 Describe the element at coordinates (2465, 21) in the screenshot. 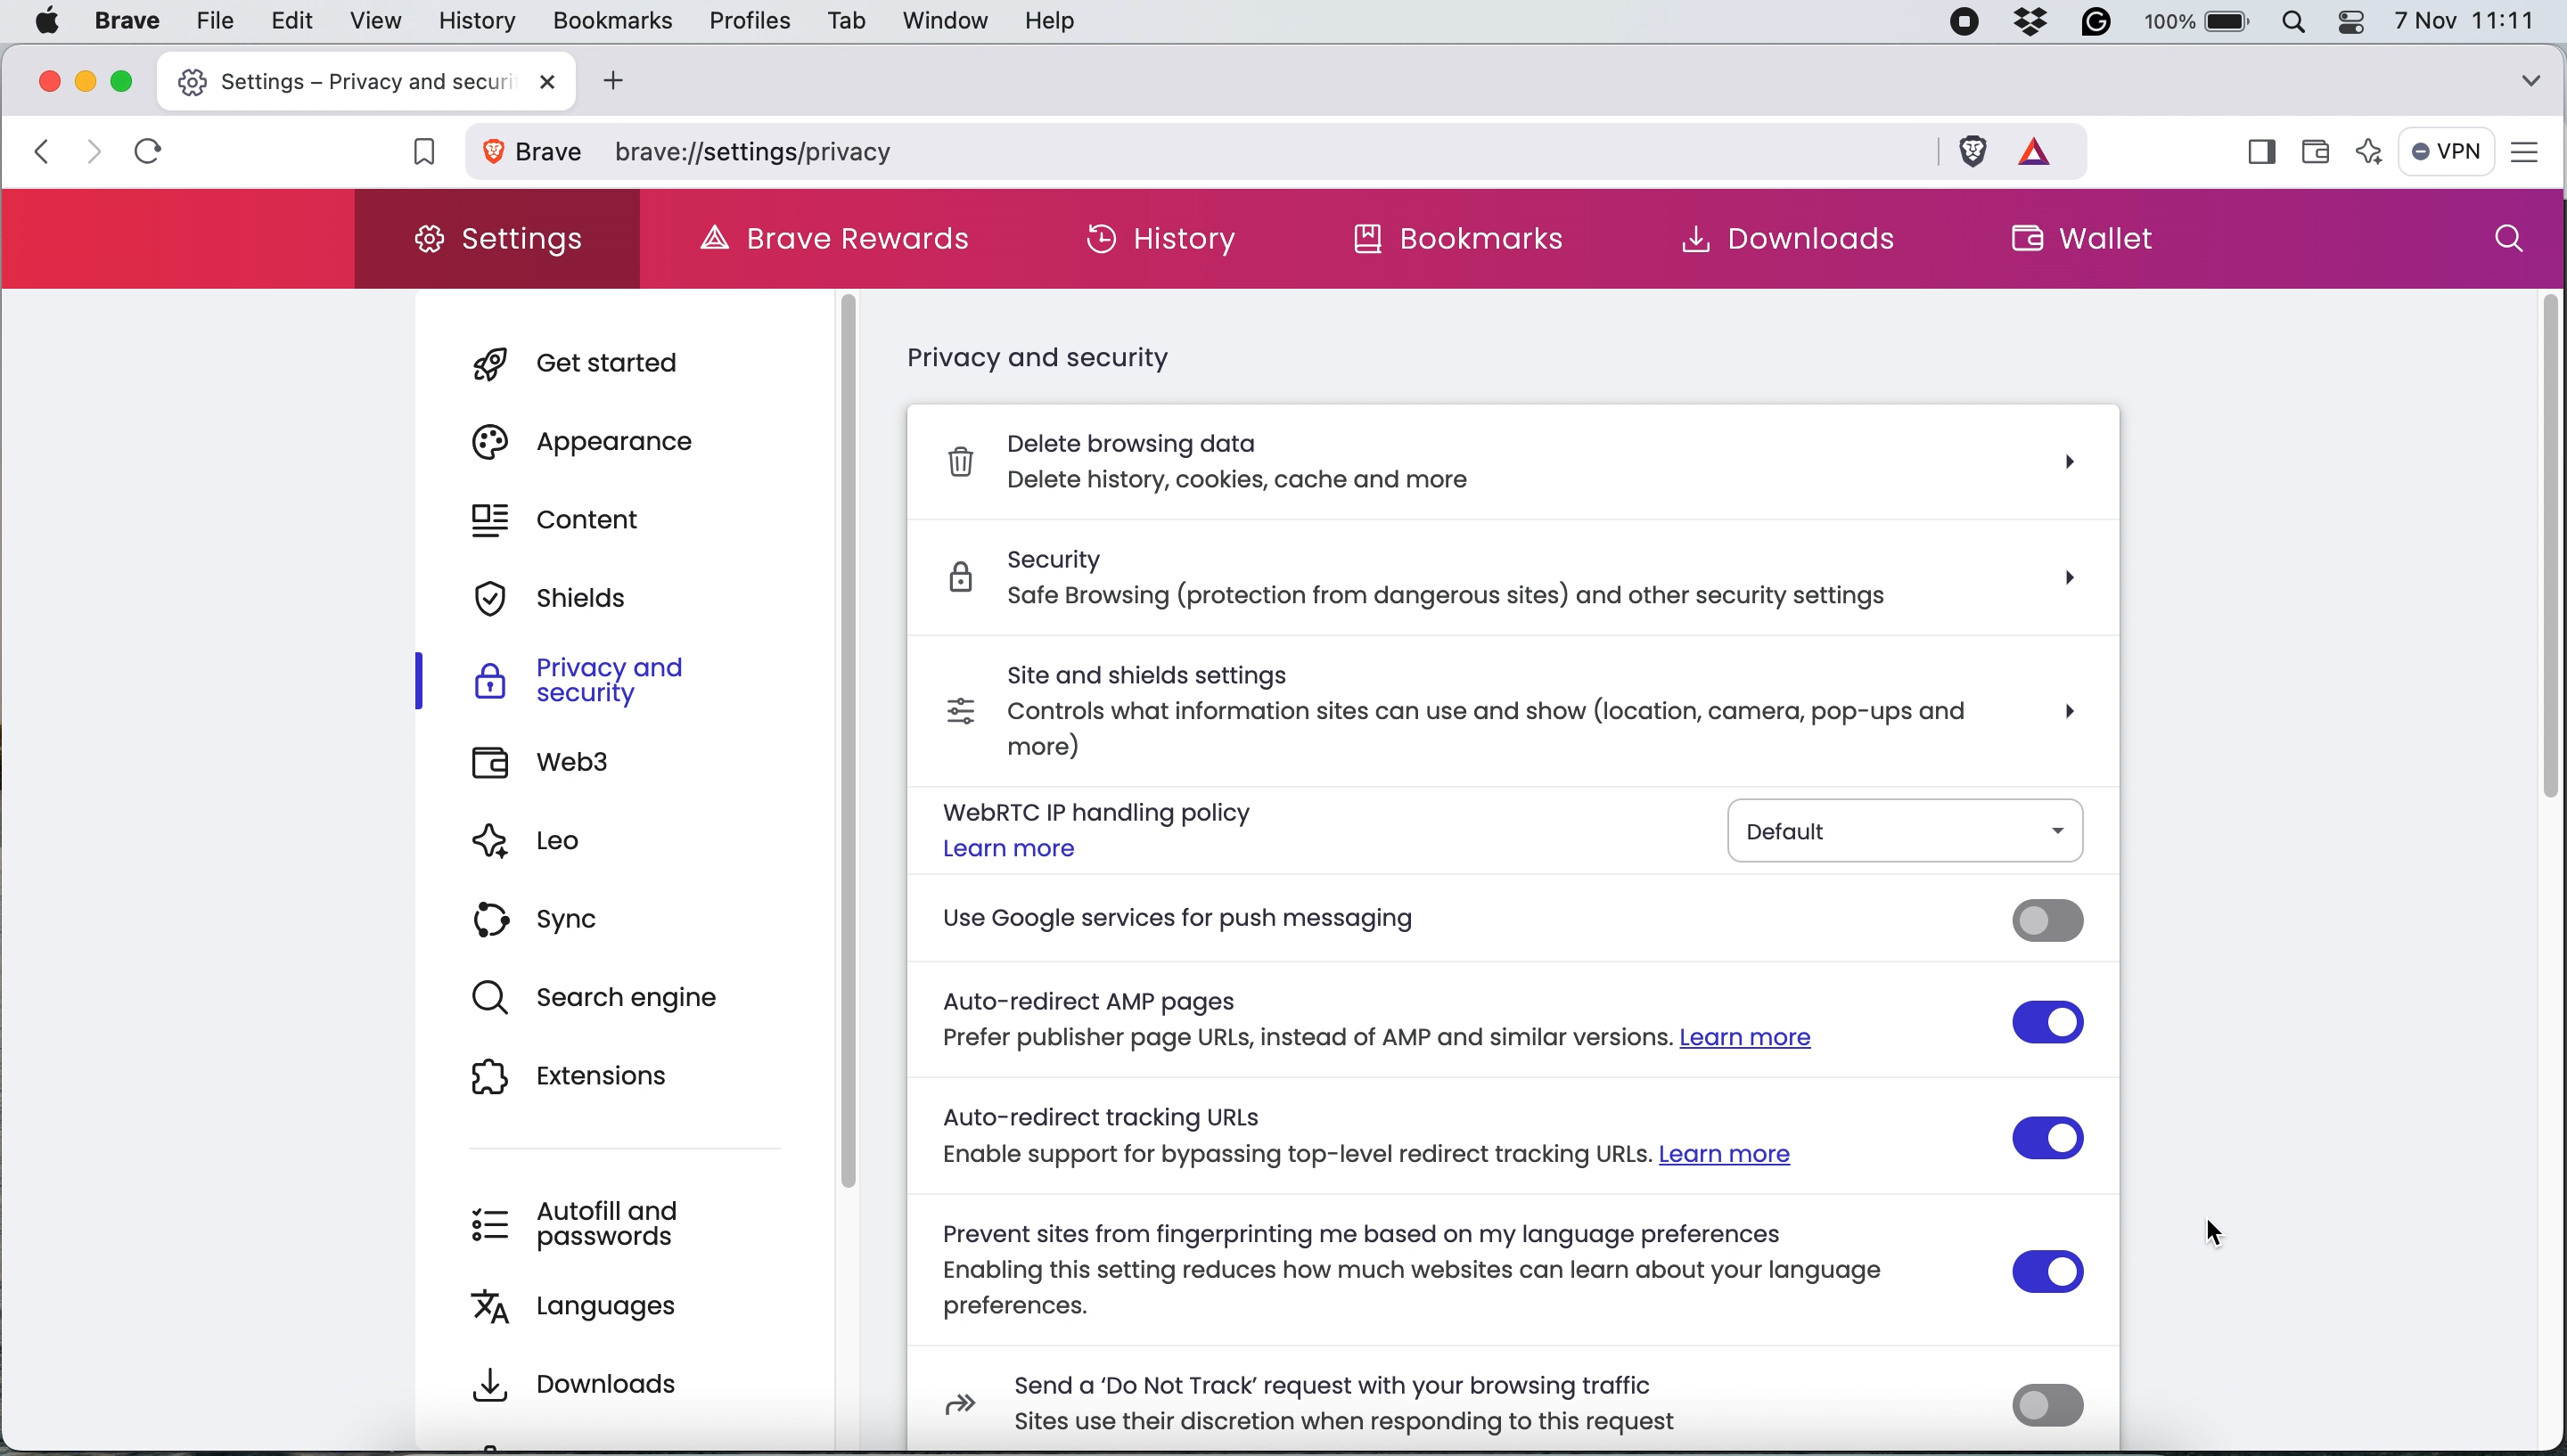

I see `7 nov 11:11` at that location.